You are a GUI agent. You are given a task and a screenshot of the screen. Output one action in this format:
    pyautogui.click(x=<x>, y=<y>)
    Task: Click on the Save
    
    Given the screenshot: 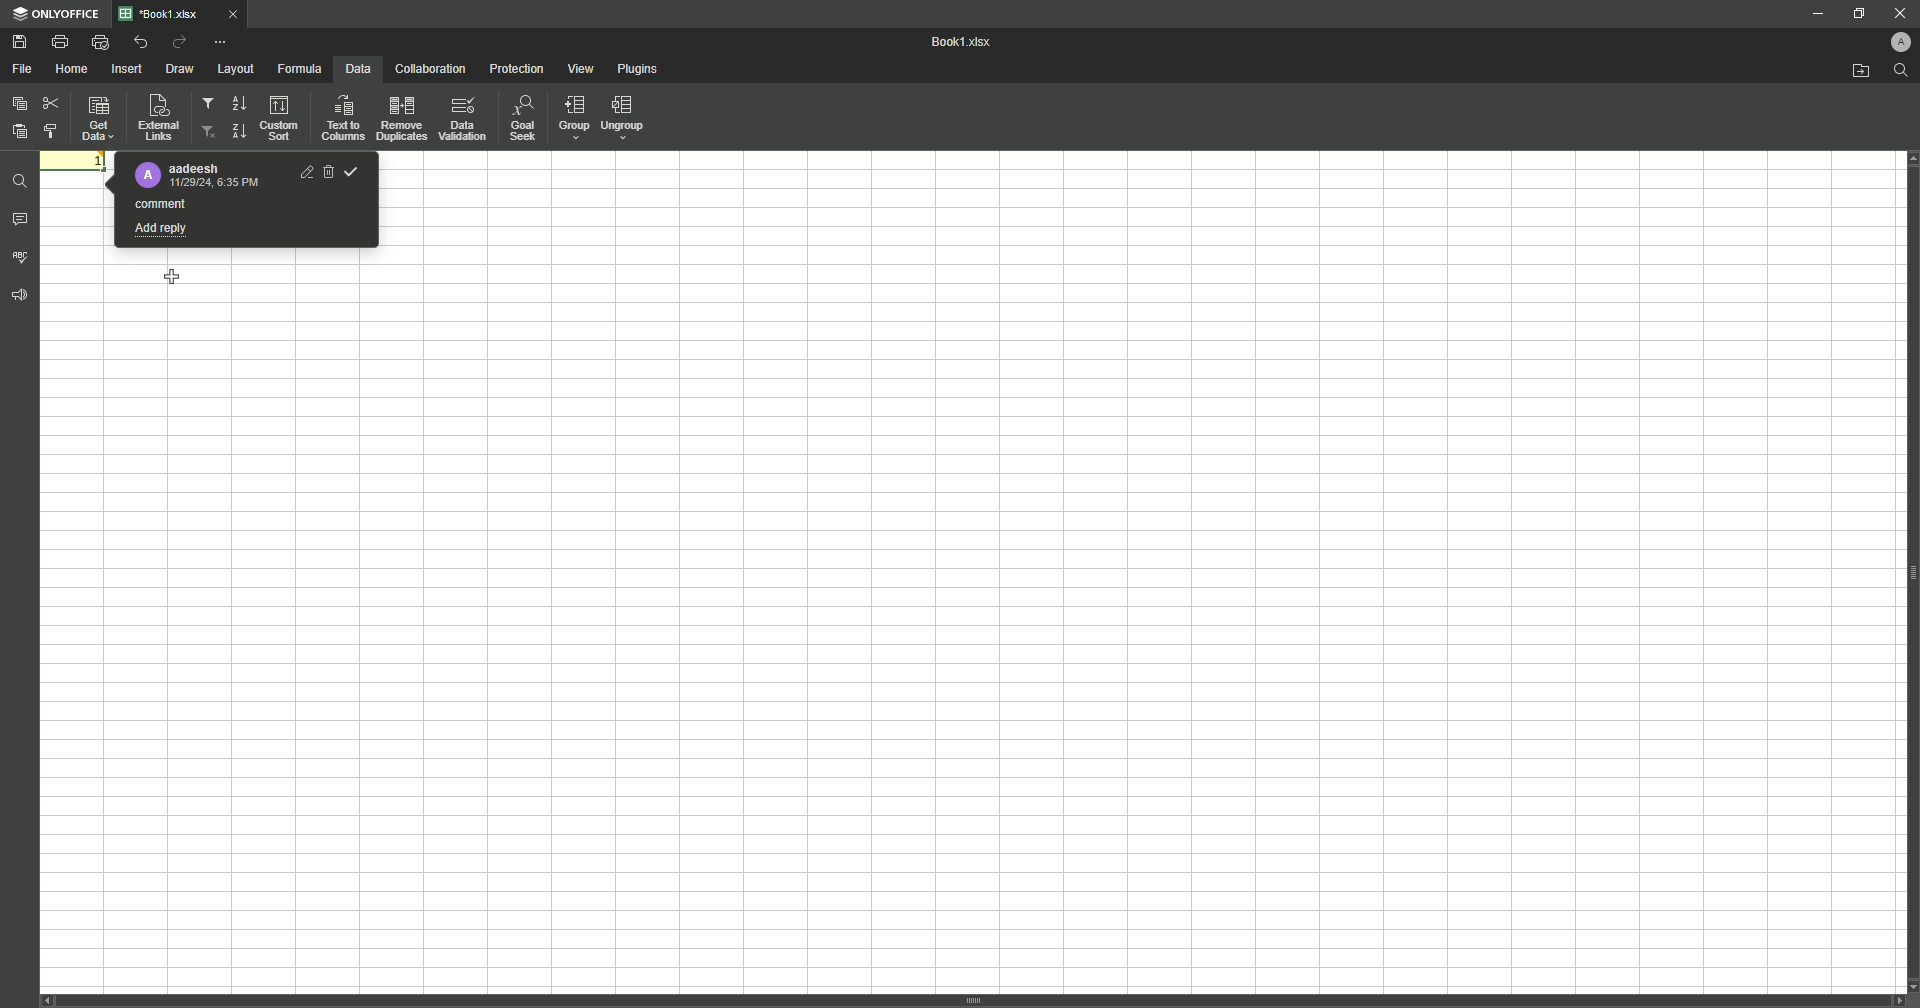 What is the action you would take?
    pyautogui.click(x=19, y=43)
    